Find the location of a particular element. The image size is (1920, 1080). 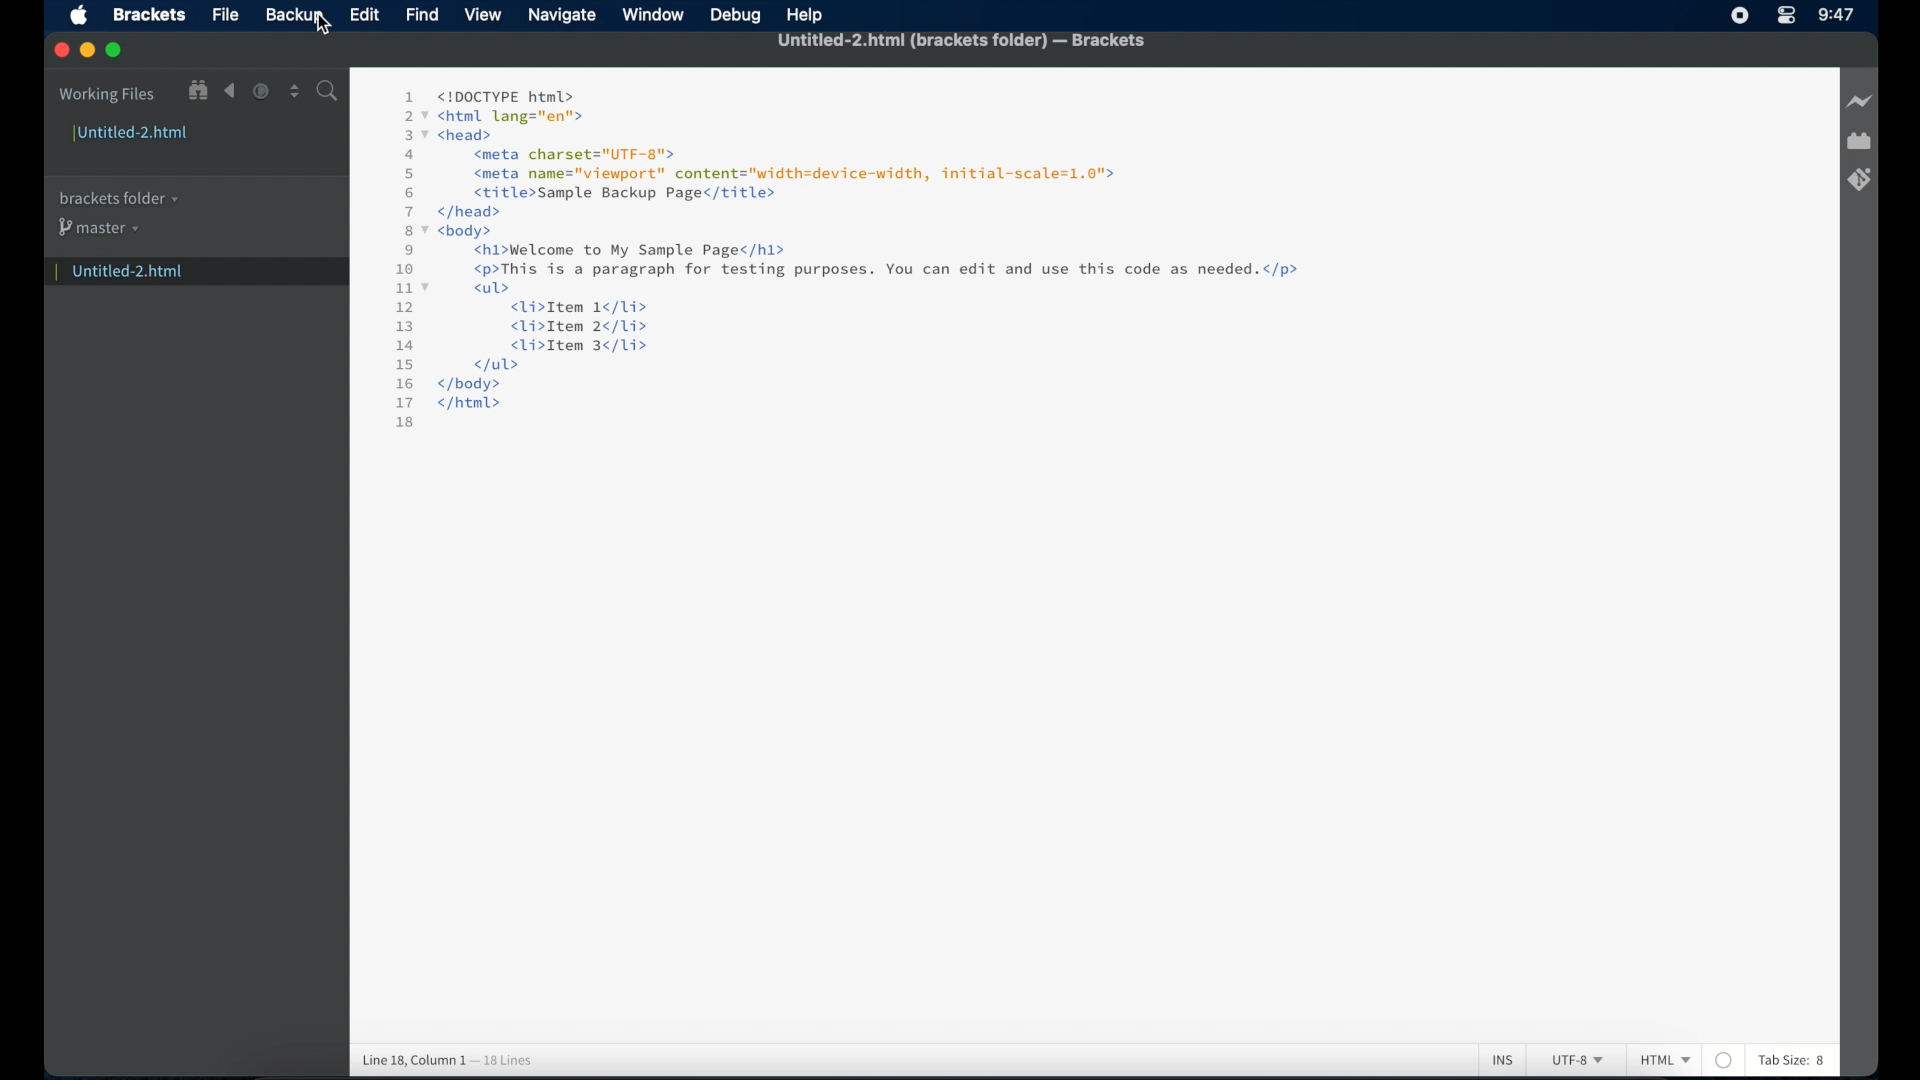

working files is located at coordinates (107, 96).